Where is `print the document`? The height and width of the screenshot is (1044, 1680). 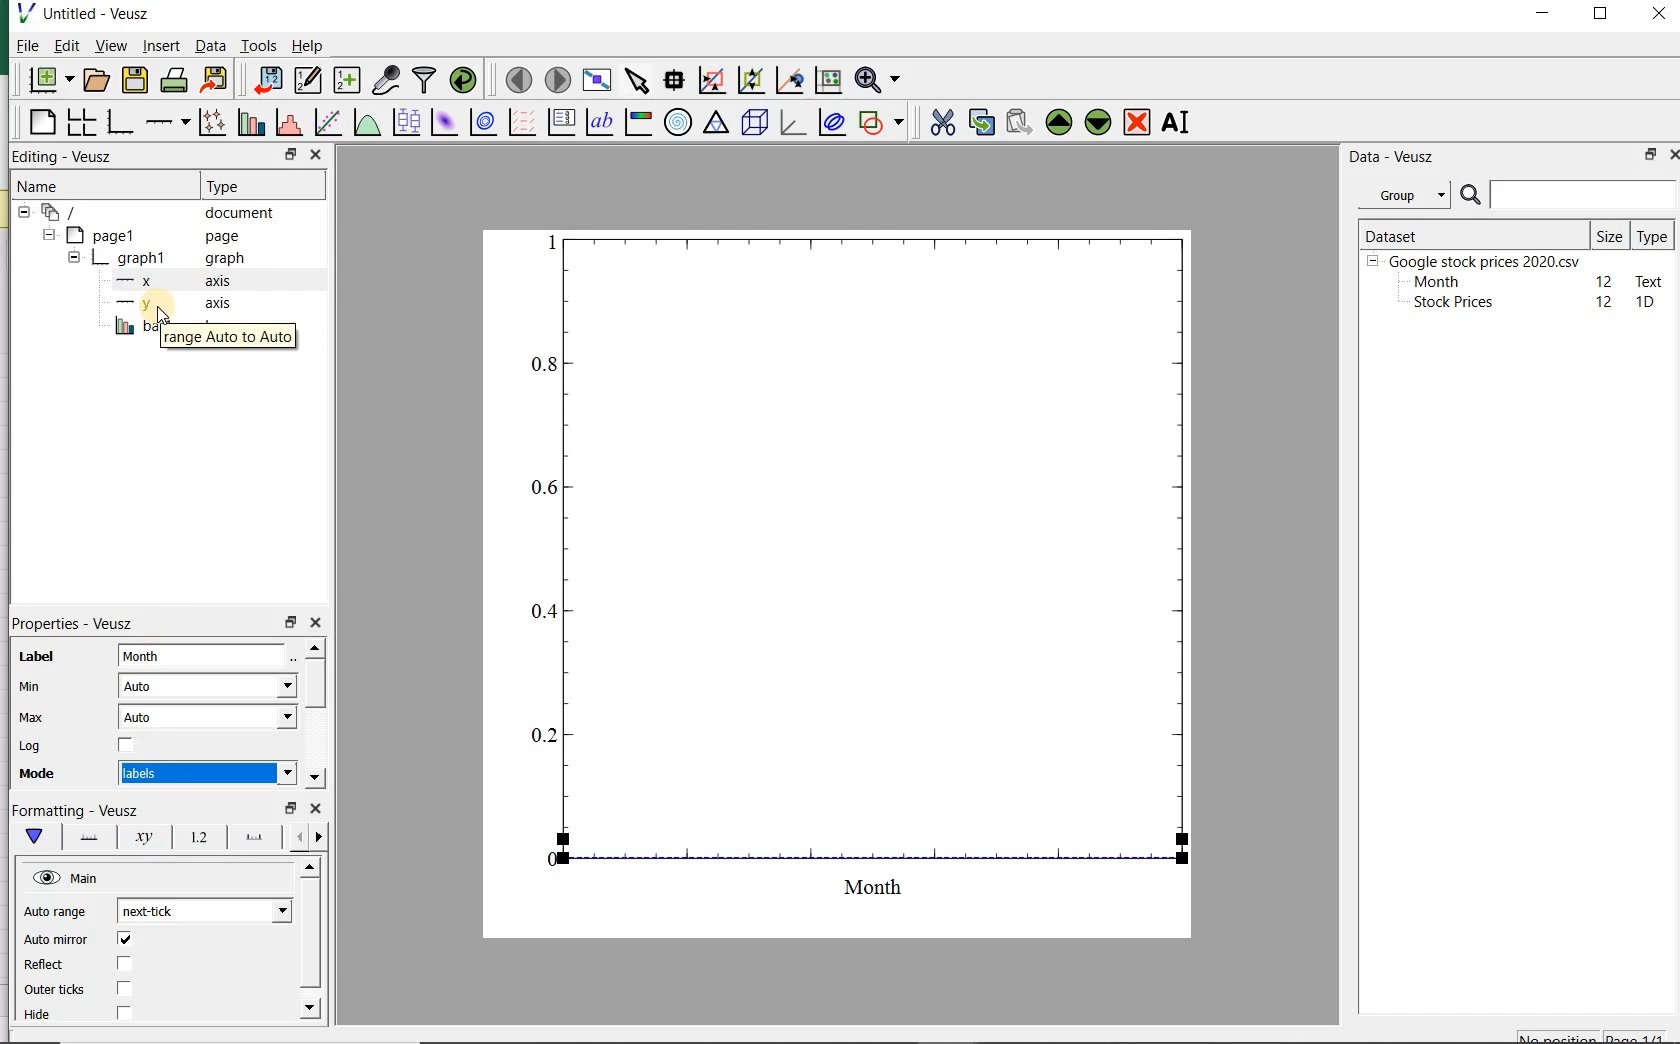 print the document is located at coordinates (174, 82).